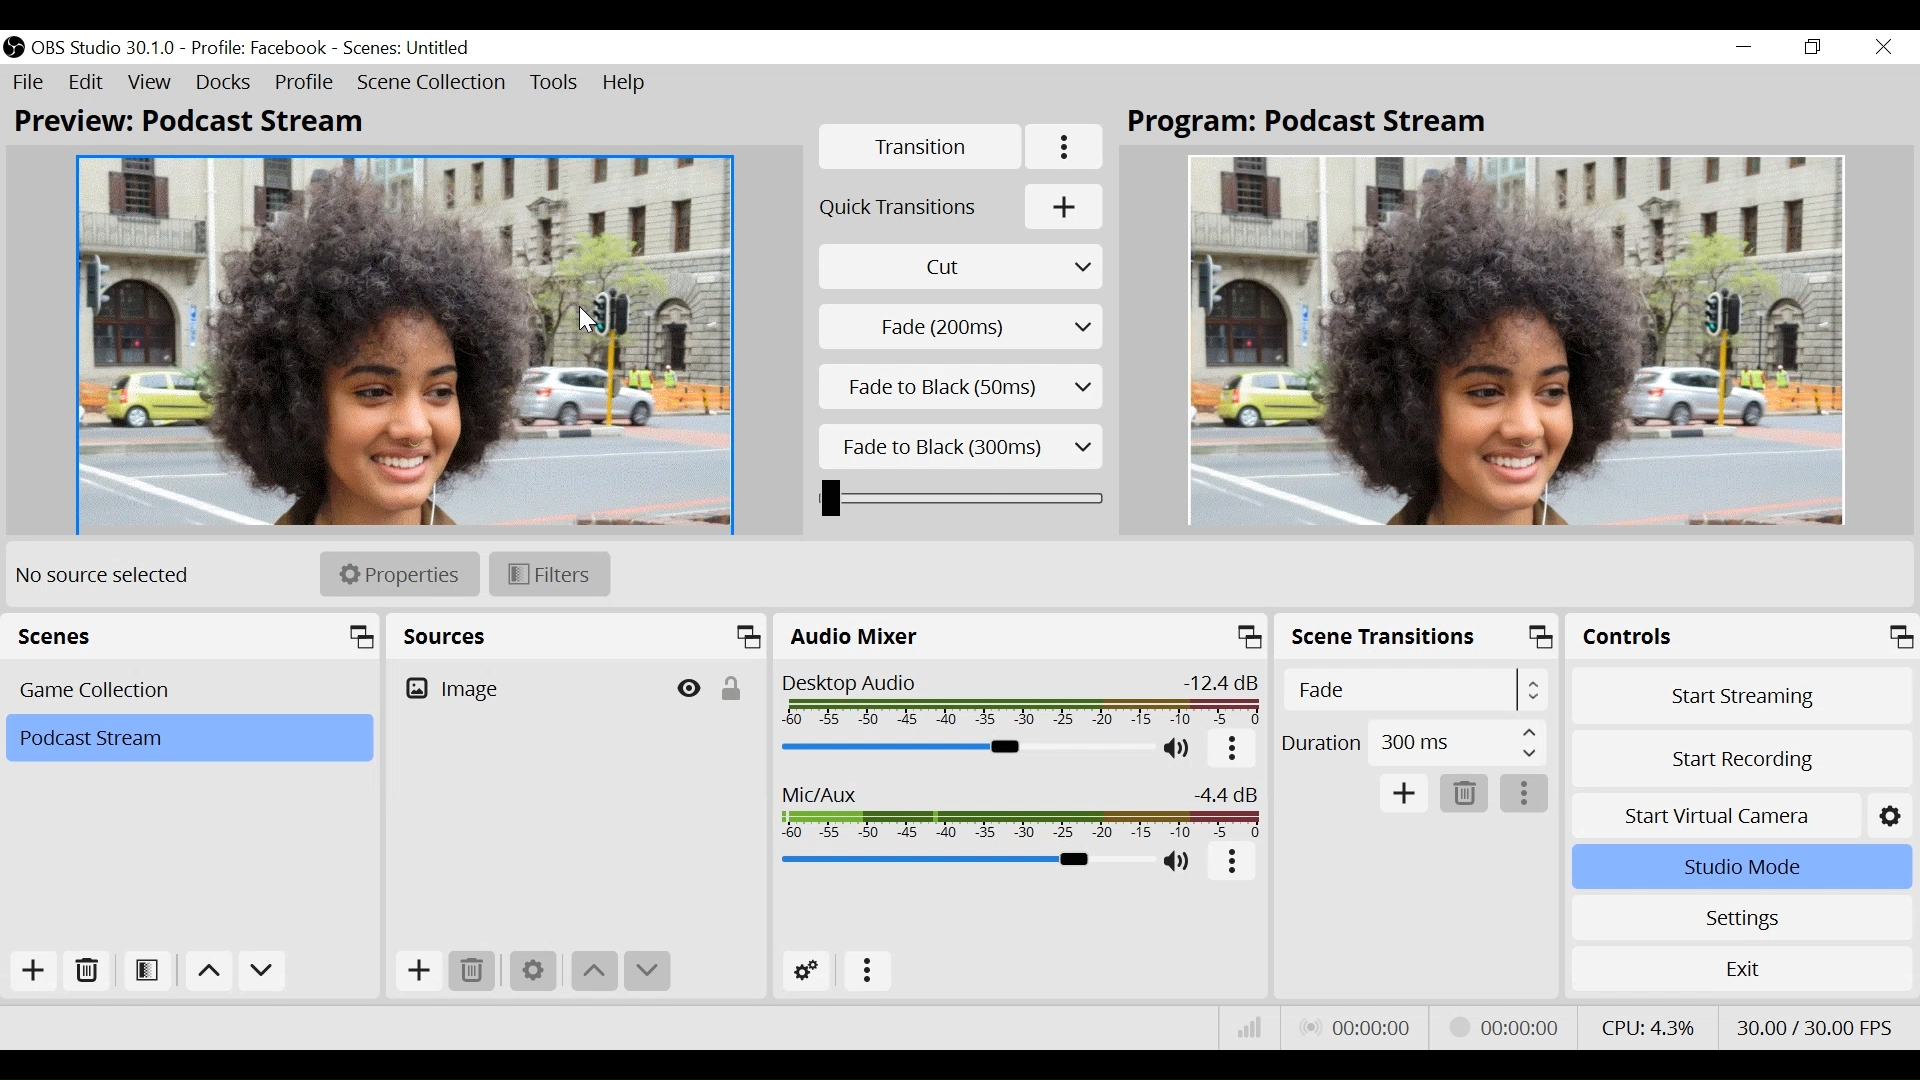 This screenshot has width=1920, height=1080. Describe the element at coordinates (627, 84) in the screenshot. I see `Help` at that location.